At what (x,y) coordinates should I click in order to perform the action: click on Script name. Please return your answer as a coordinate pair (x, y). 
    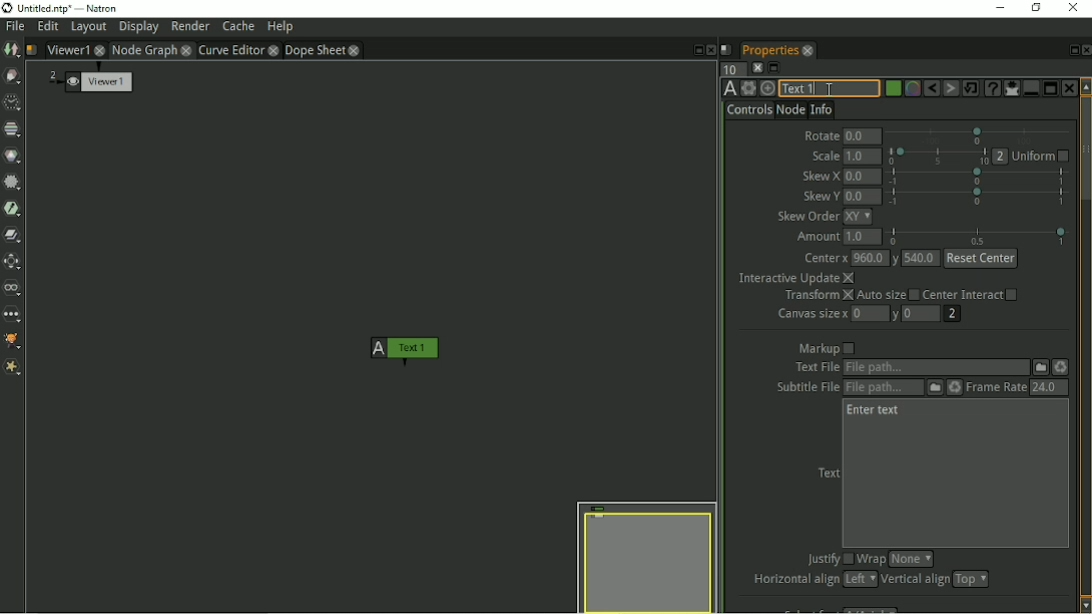
    Looking at the image, I should click on (33, 51).